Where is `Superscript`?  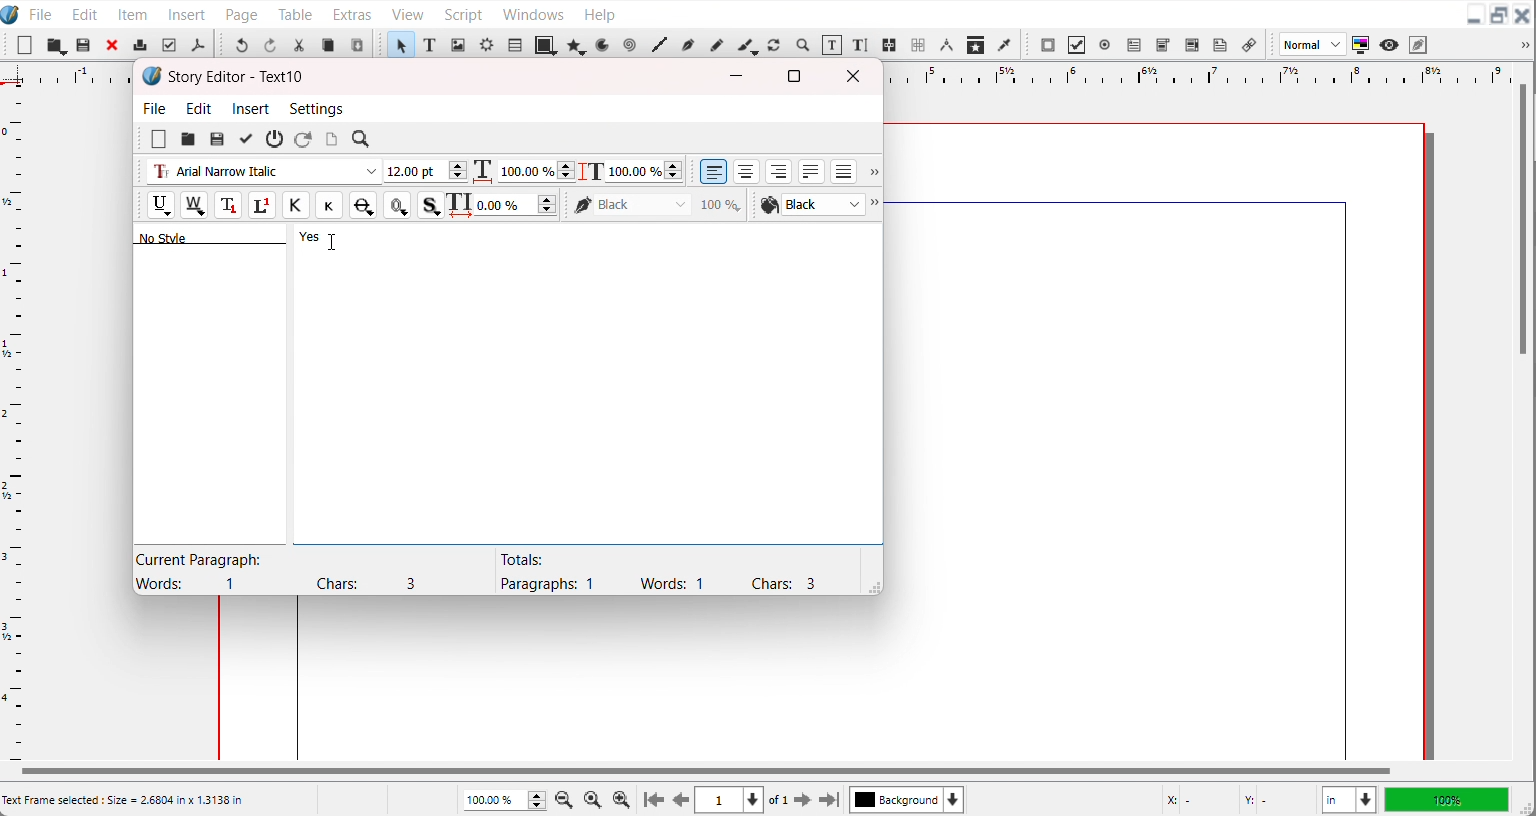
Superscript is located at coordinates (263, 206).